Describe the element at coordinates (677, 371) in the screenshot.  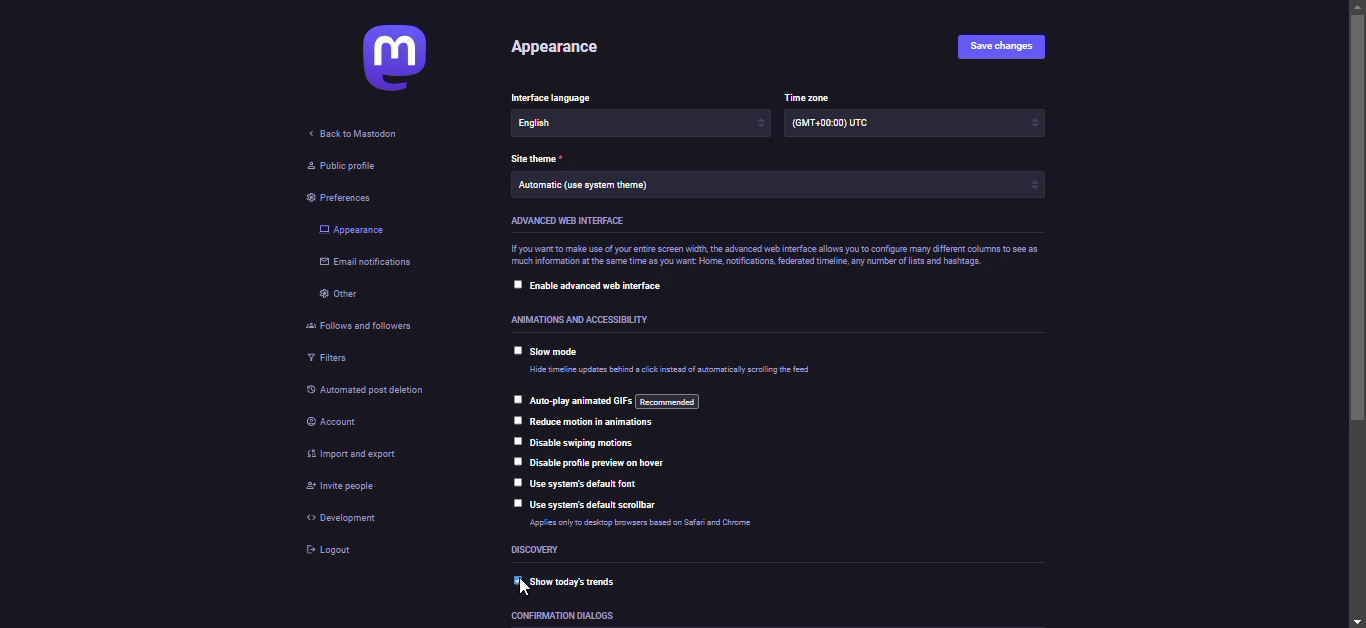
I see `info` at that location.